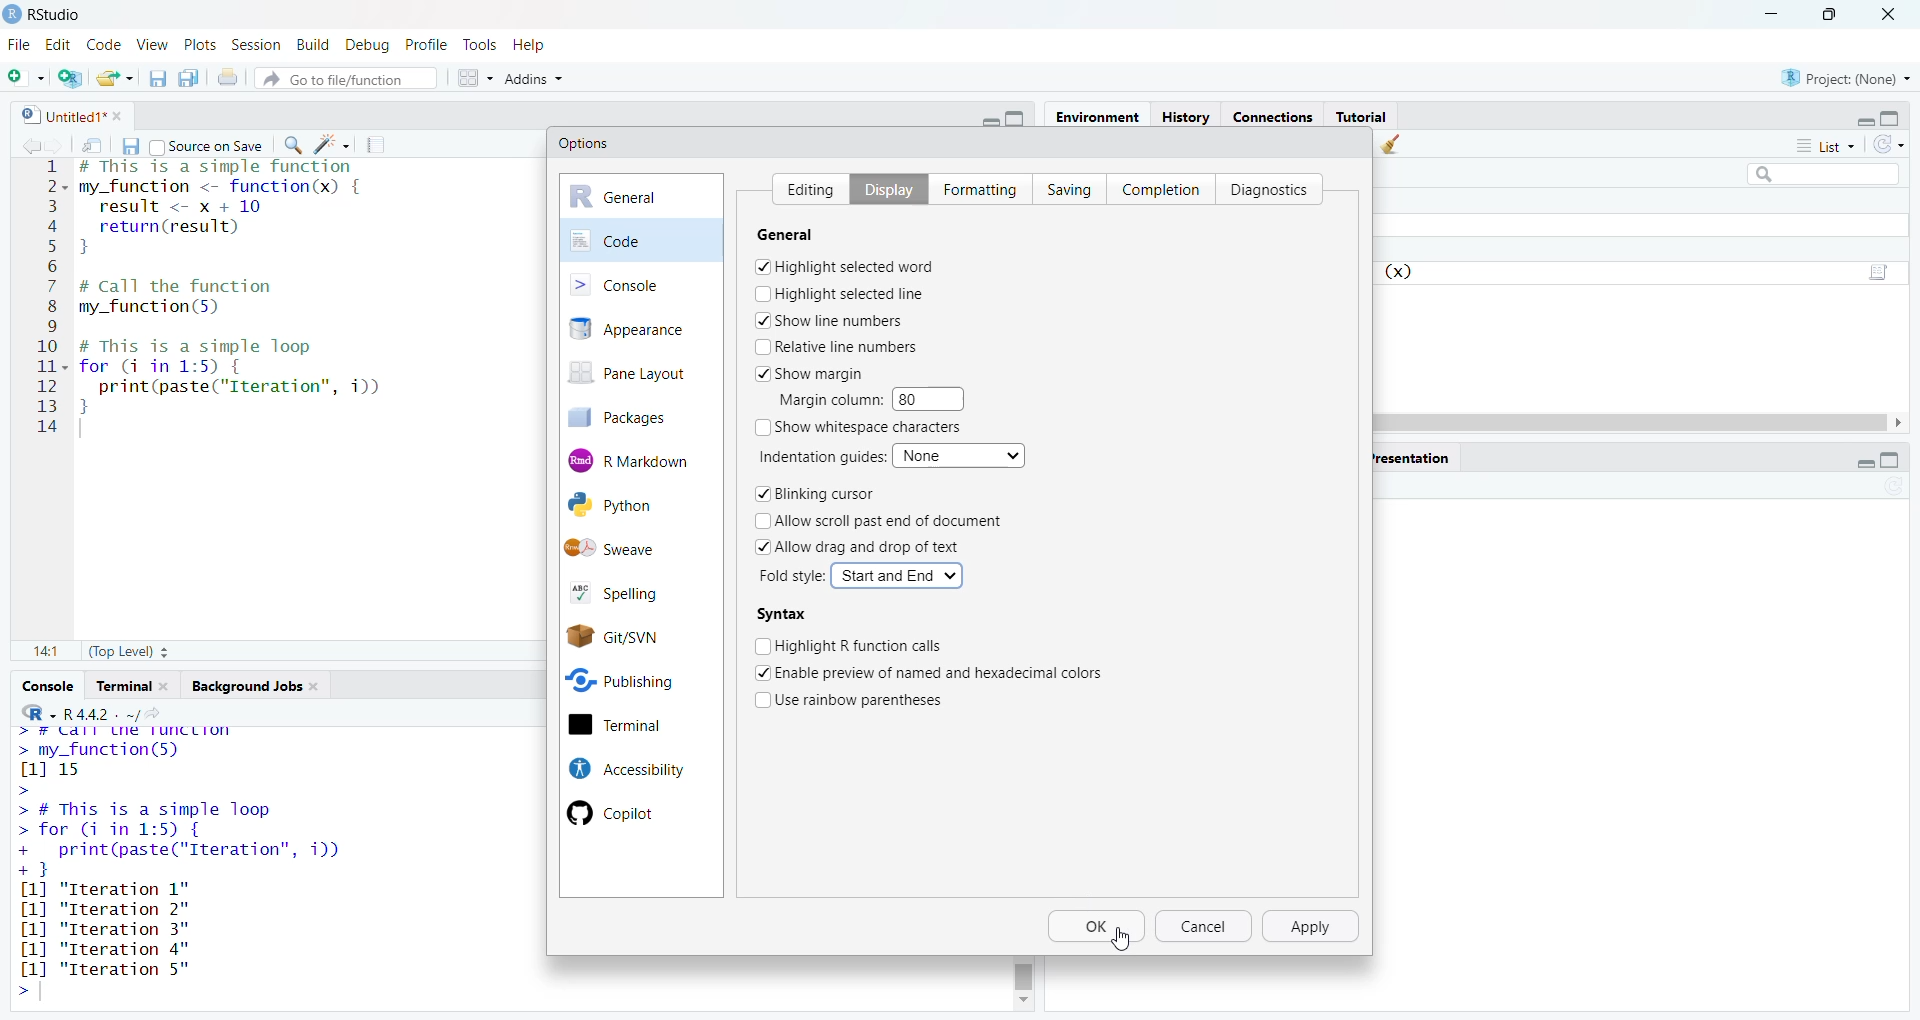 The width and height of the screenshot is (1920, 1020). Describe the element at coordinates (1894, 12) in the screenshot. I see `close` at that location.